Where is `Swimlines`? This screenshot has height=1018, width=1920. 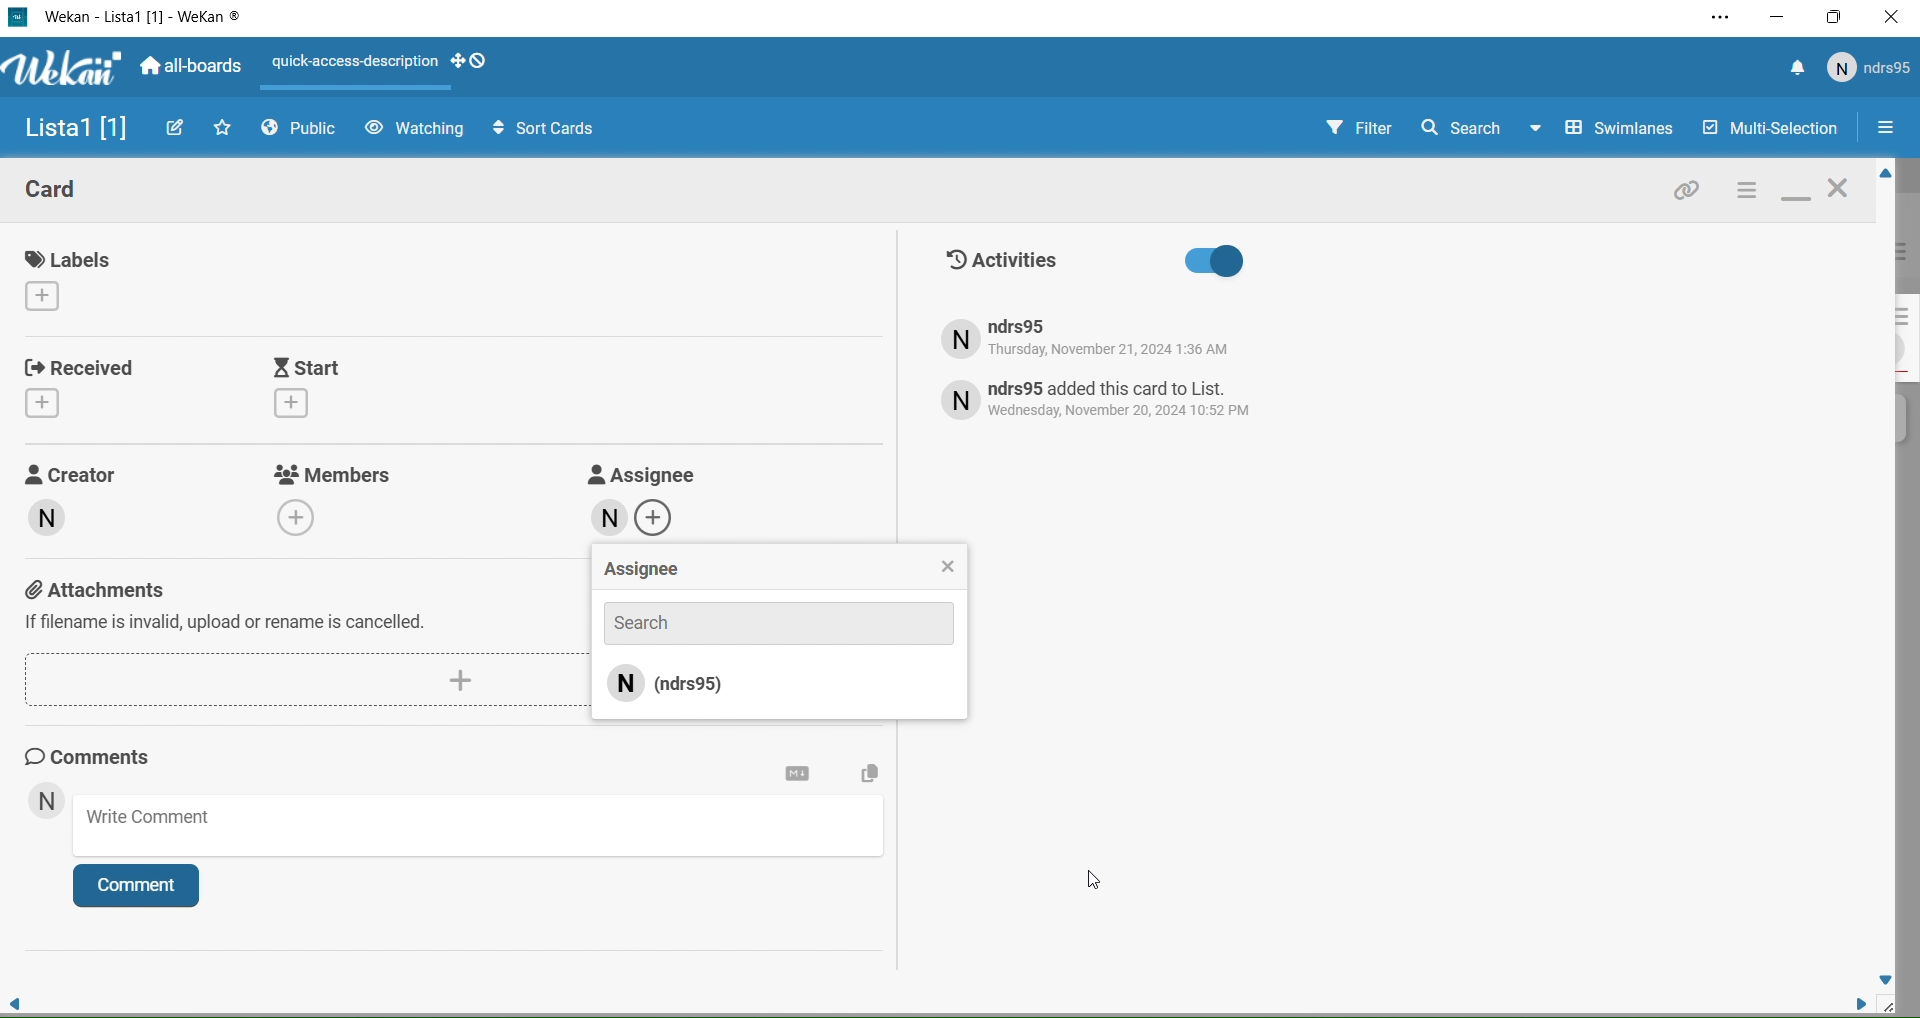 Swimlines is located at coordinates (1606, 129).